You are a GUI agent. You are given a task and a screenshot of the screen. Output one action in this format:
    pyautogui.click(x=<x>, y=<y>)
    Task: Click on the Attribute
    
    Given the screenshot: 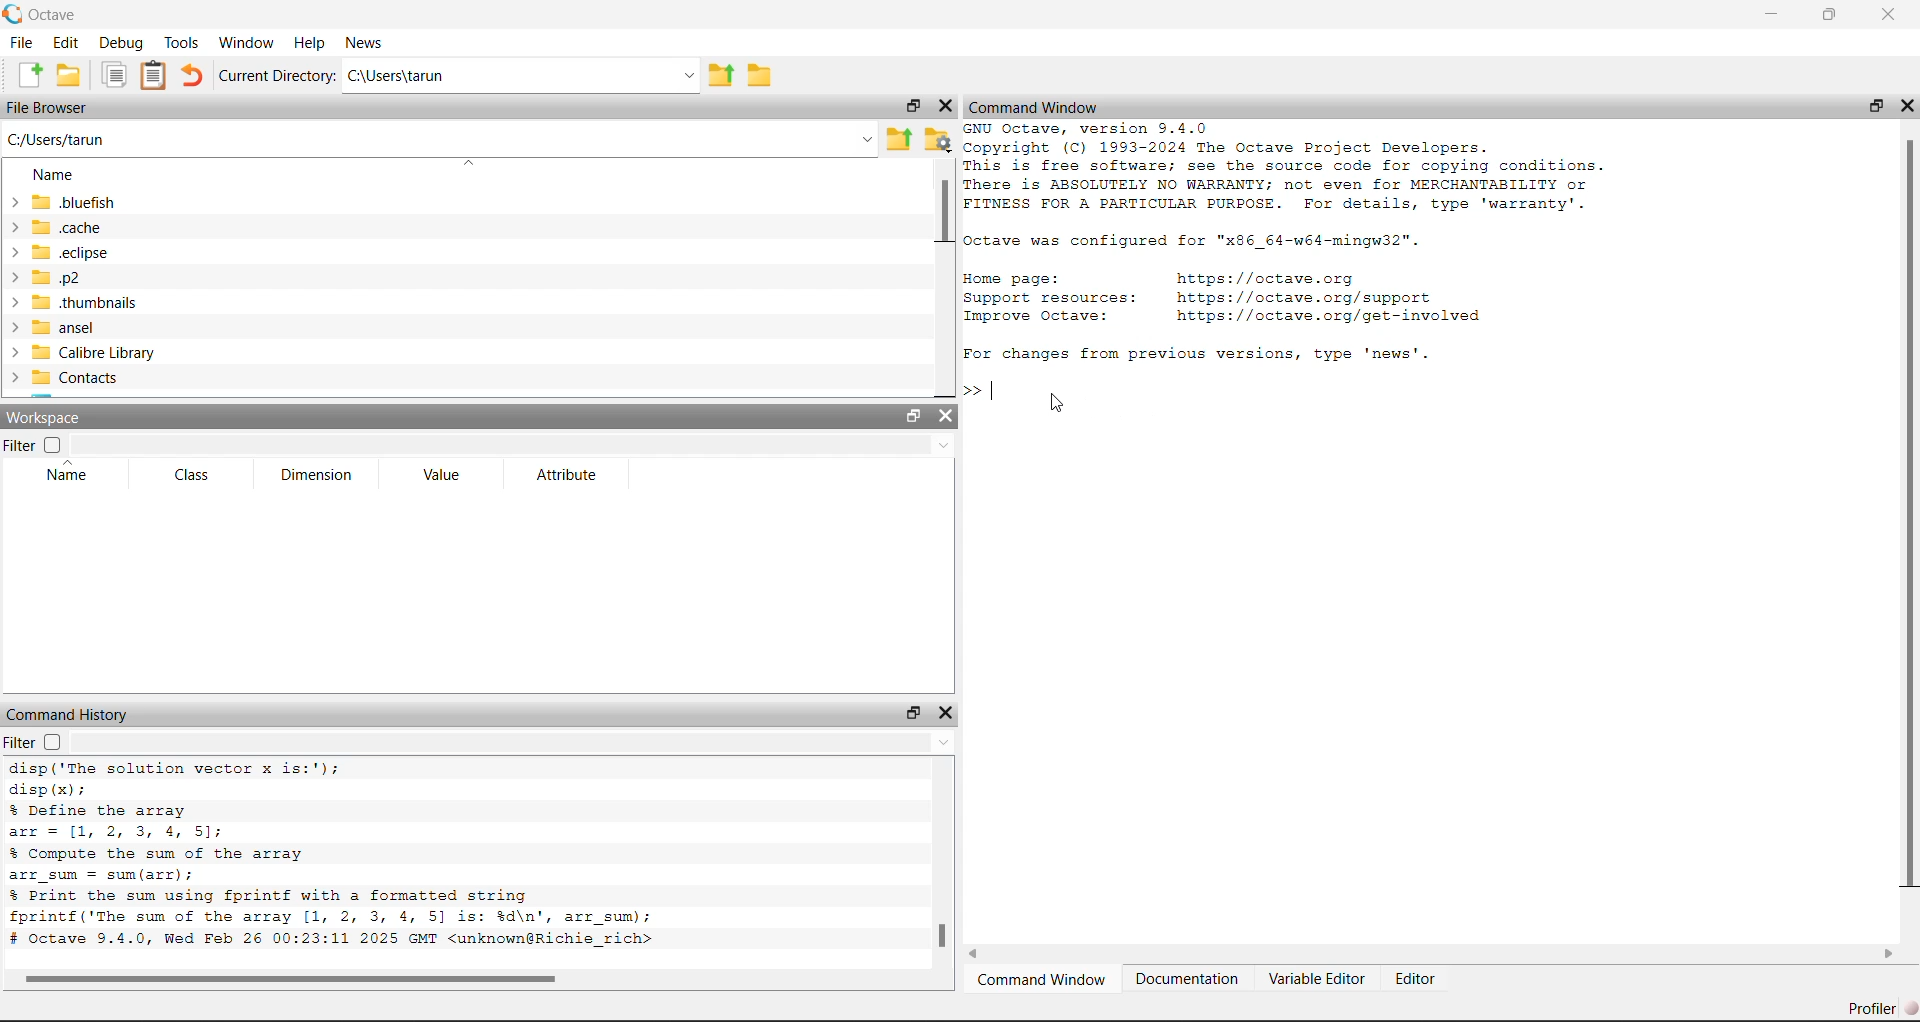 What is the action you would take?
    pyautogui.click(x=555, y=473)
    